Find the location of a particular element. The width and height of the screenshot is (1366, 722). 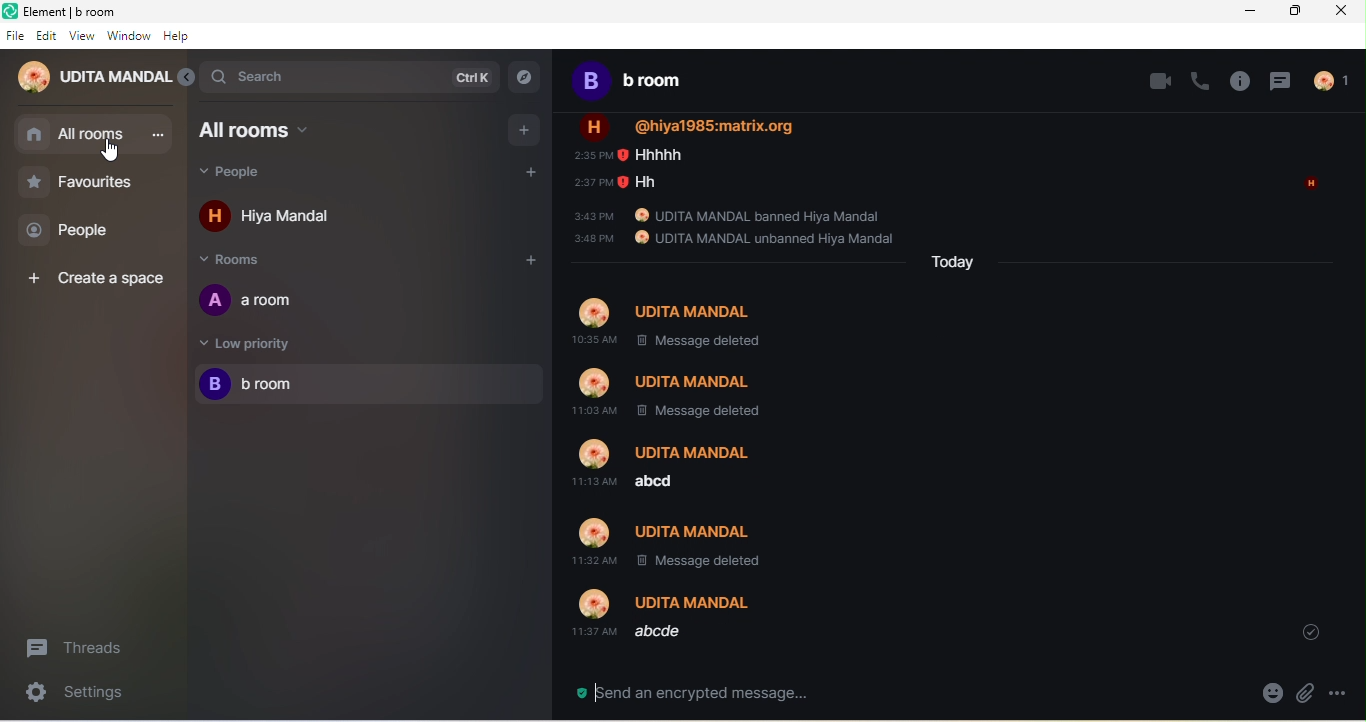

options is located at coordinates (1346, 693).